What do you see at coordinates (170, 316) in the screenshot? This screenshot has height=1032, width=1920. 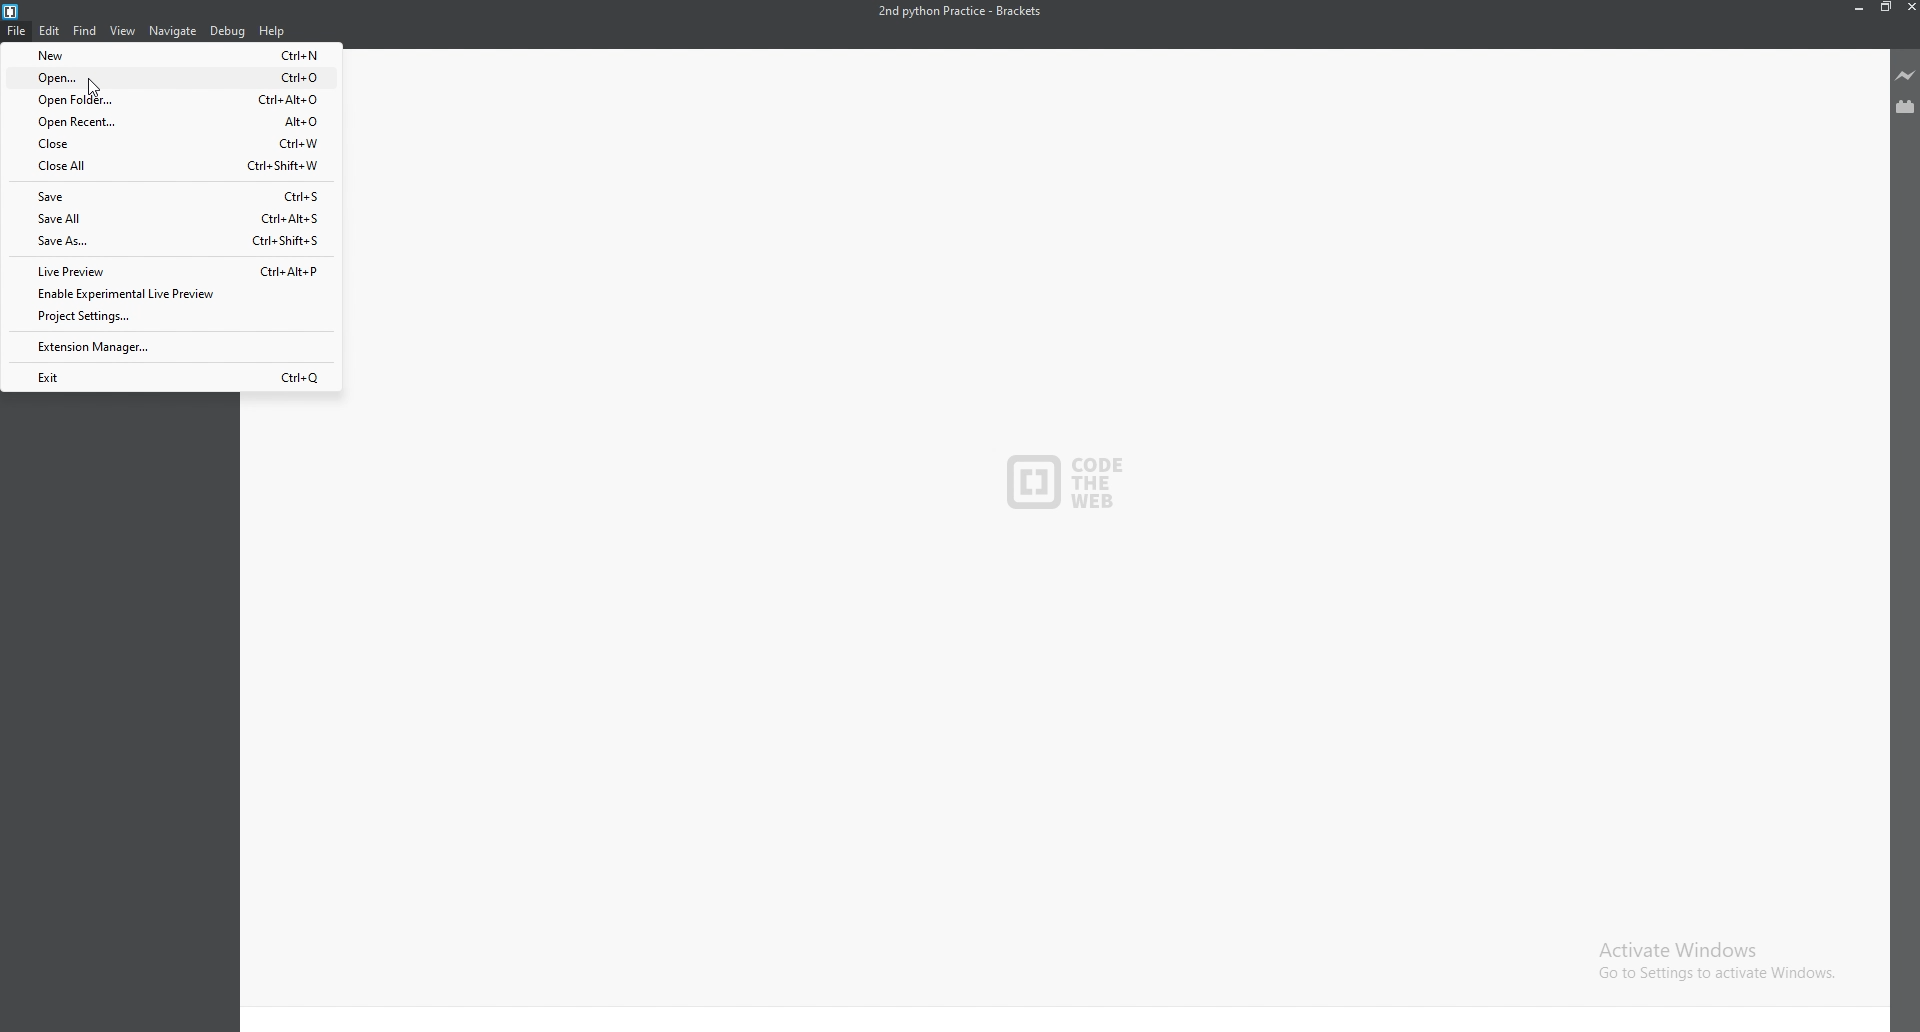 I see `project settings` at bounding box center [170, 316].